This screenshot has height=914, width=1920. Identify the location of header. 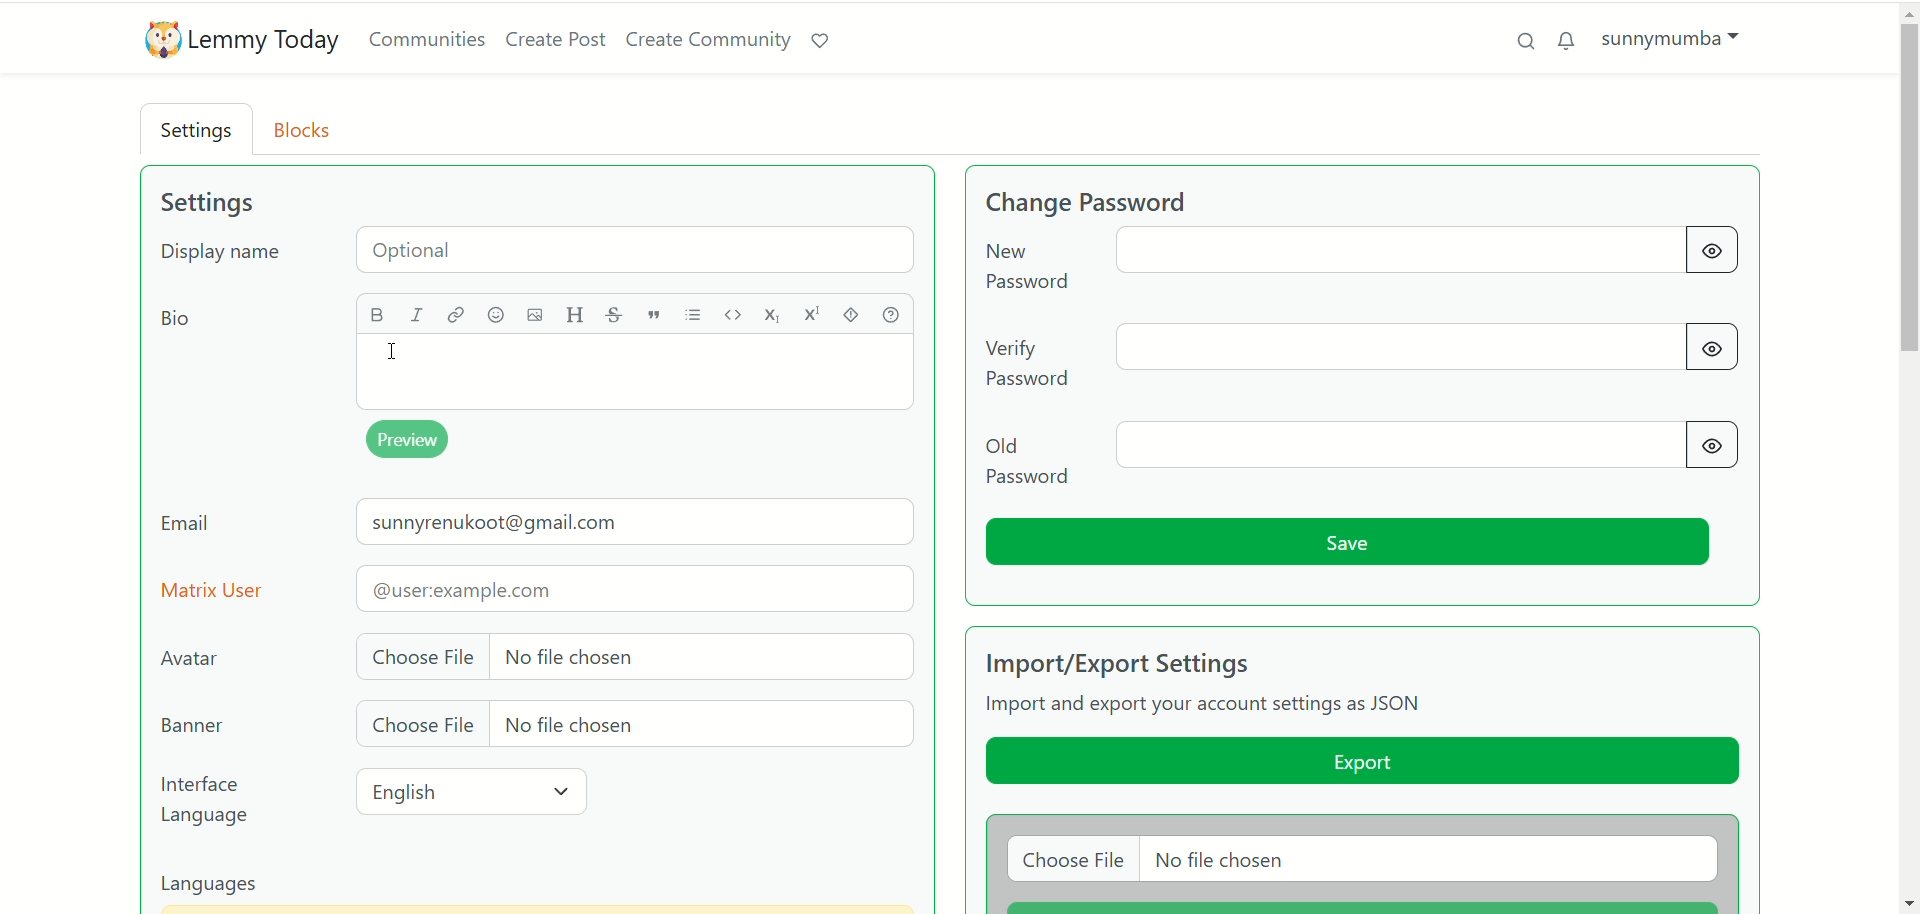
(574, 315).